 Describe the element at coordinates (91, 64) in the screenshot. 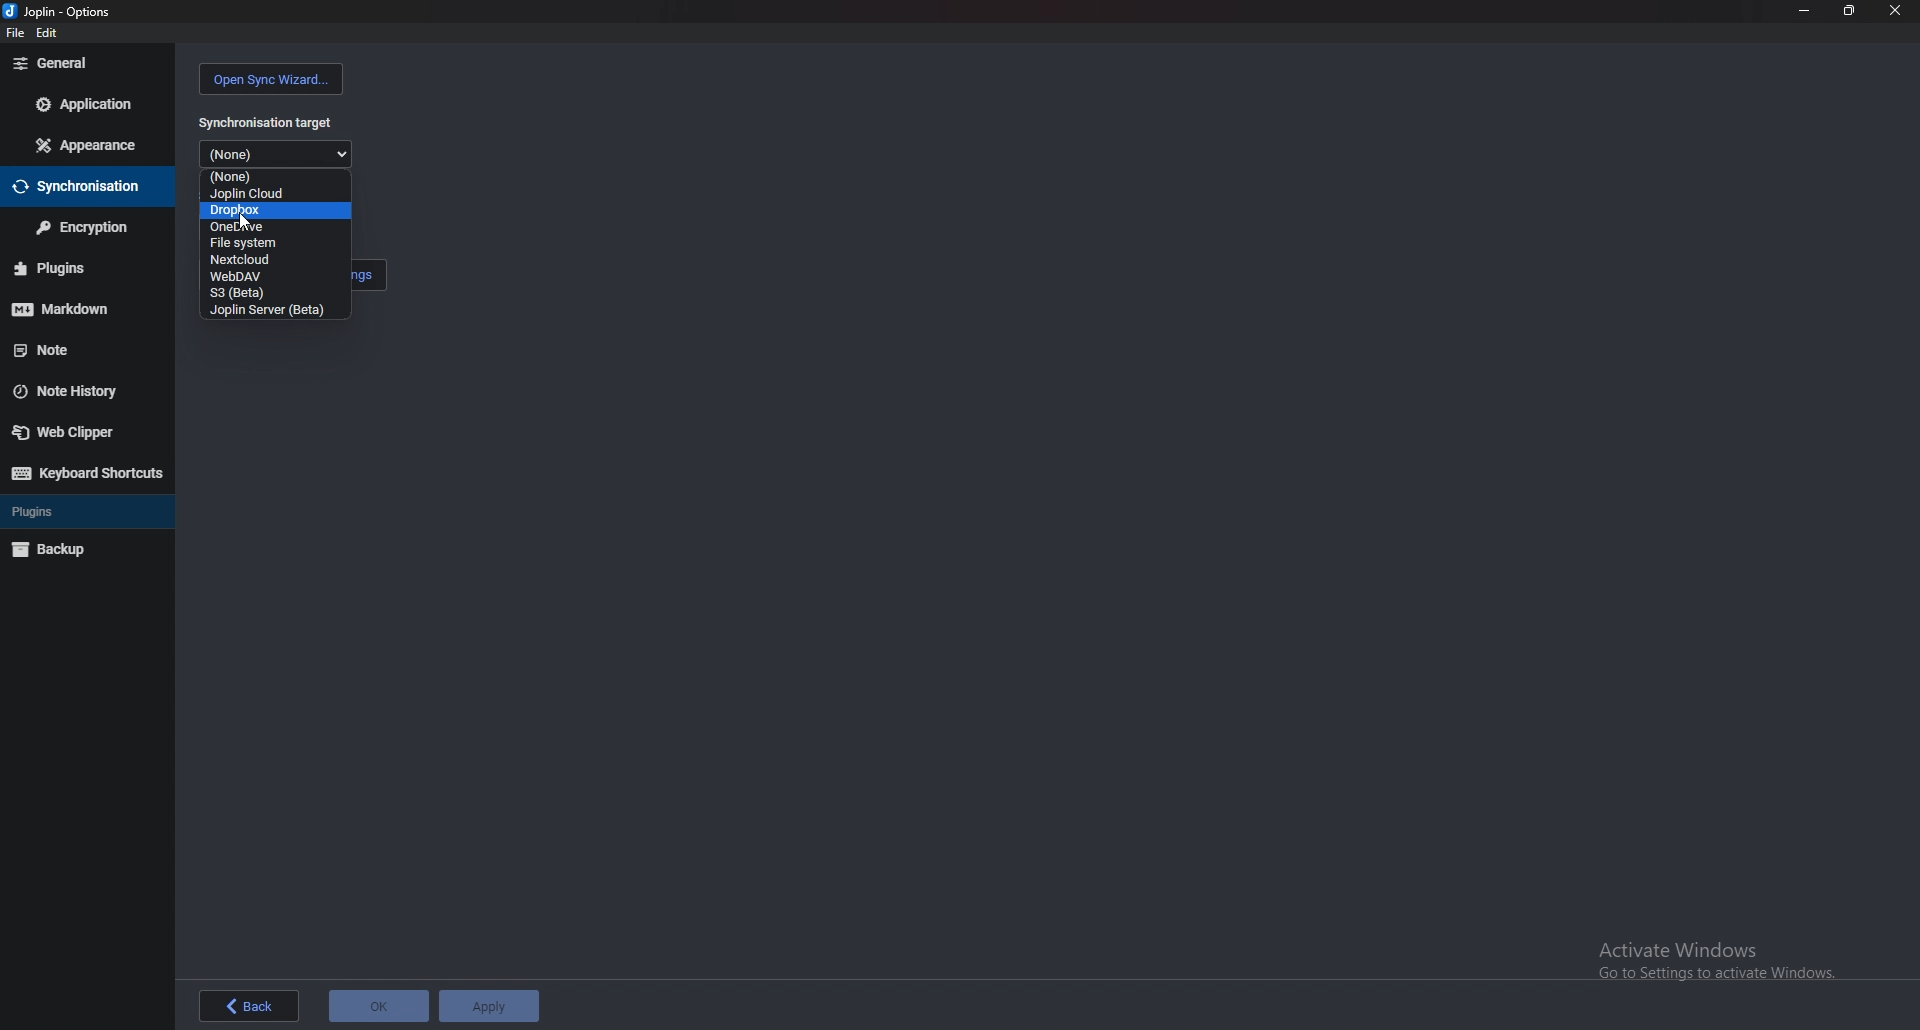

I see `general` at that location.